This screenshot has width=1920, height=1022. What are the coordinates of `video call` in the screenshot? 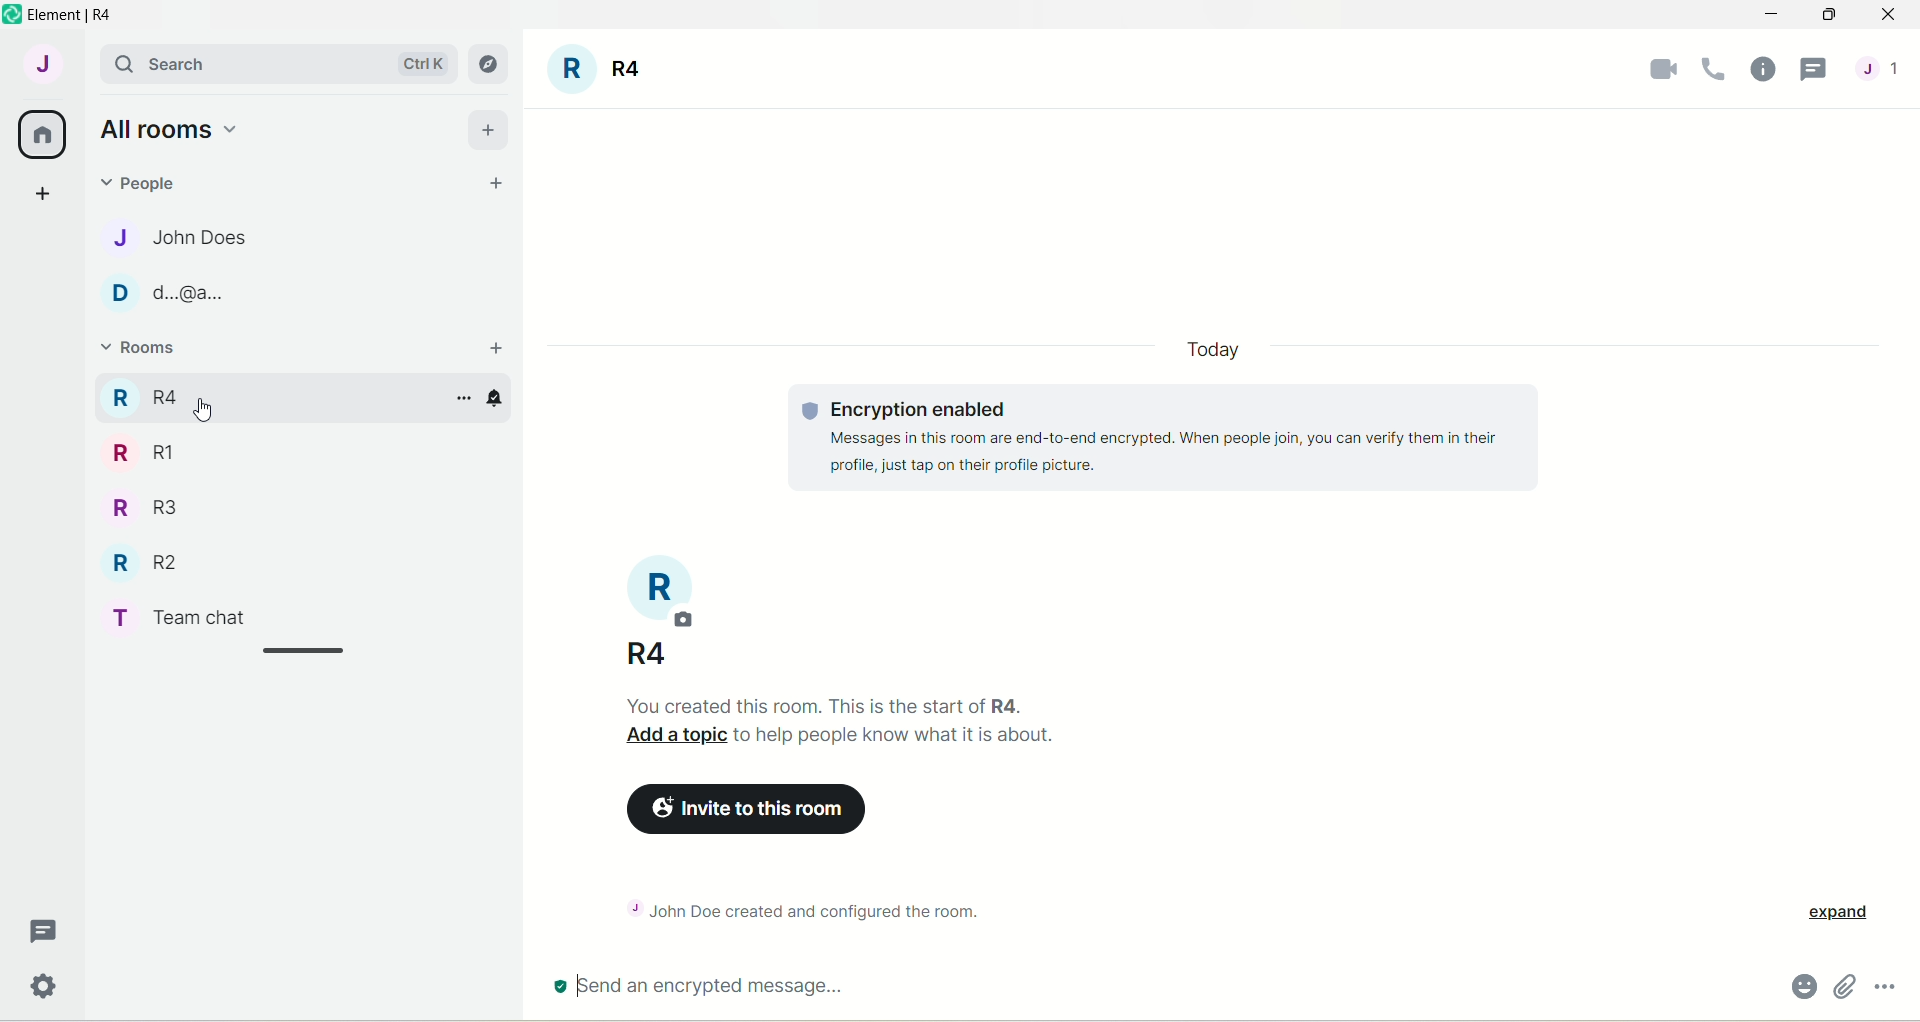 It's located at (1654, 68).